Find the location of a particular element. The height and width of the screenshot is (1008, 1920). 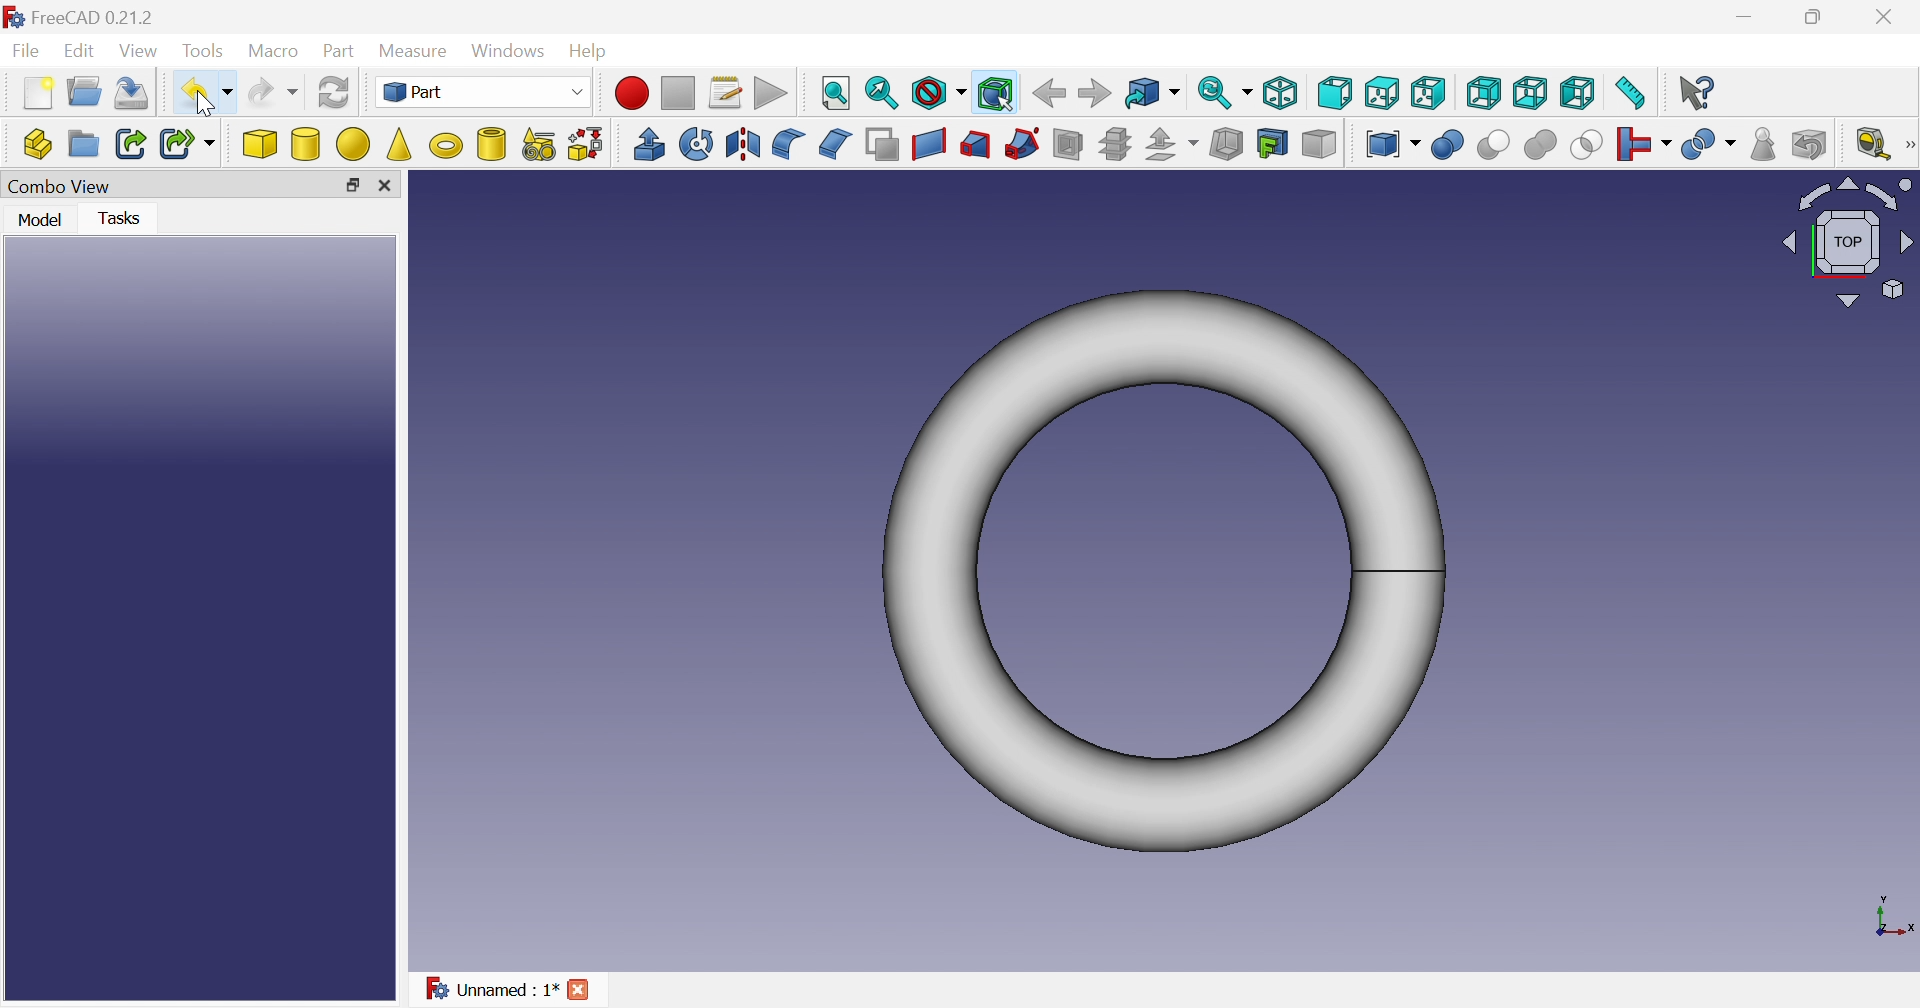

Donut is located at coordinates (447, 145).